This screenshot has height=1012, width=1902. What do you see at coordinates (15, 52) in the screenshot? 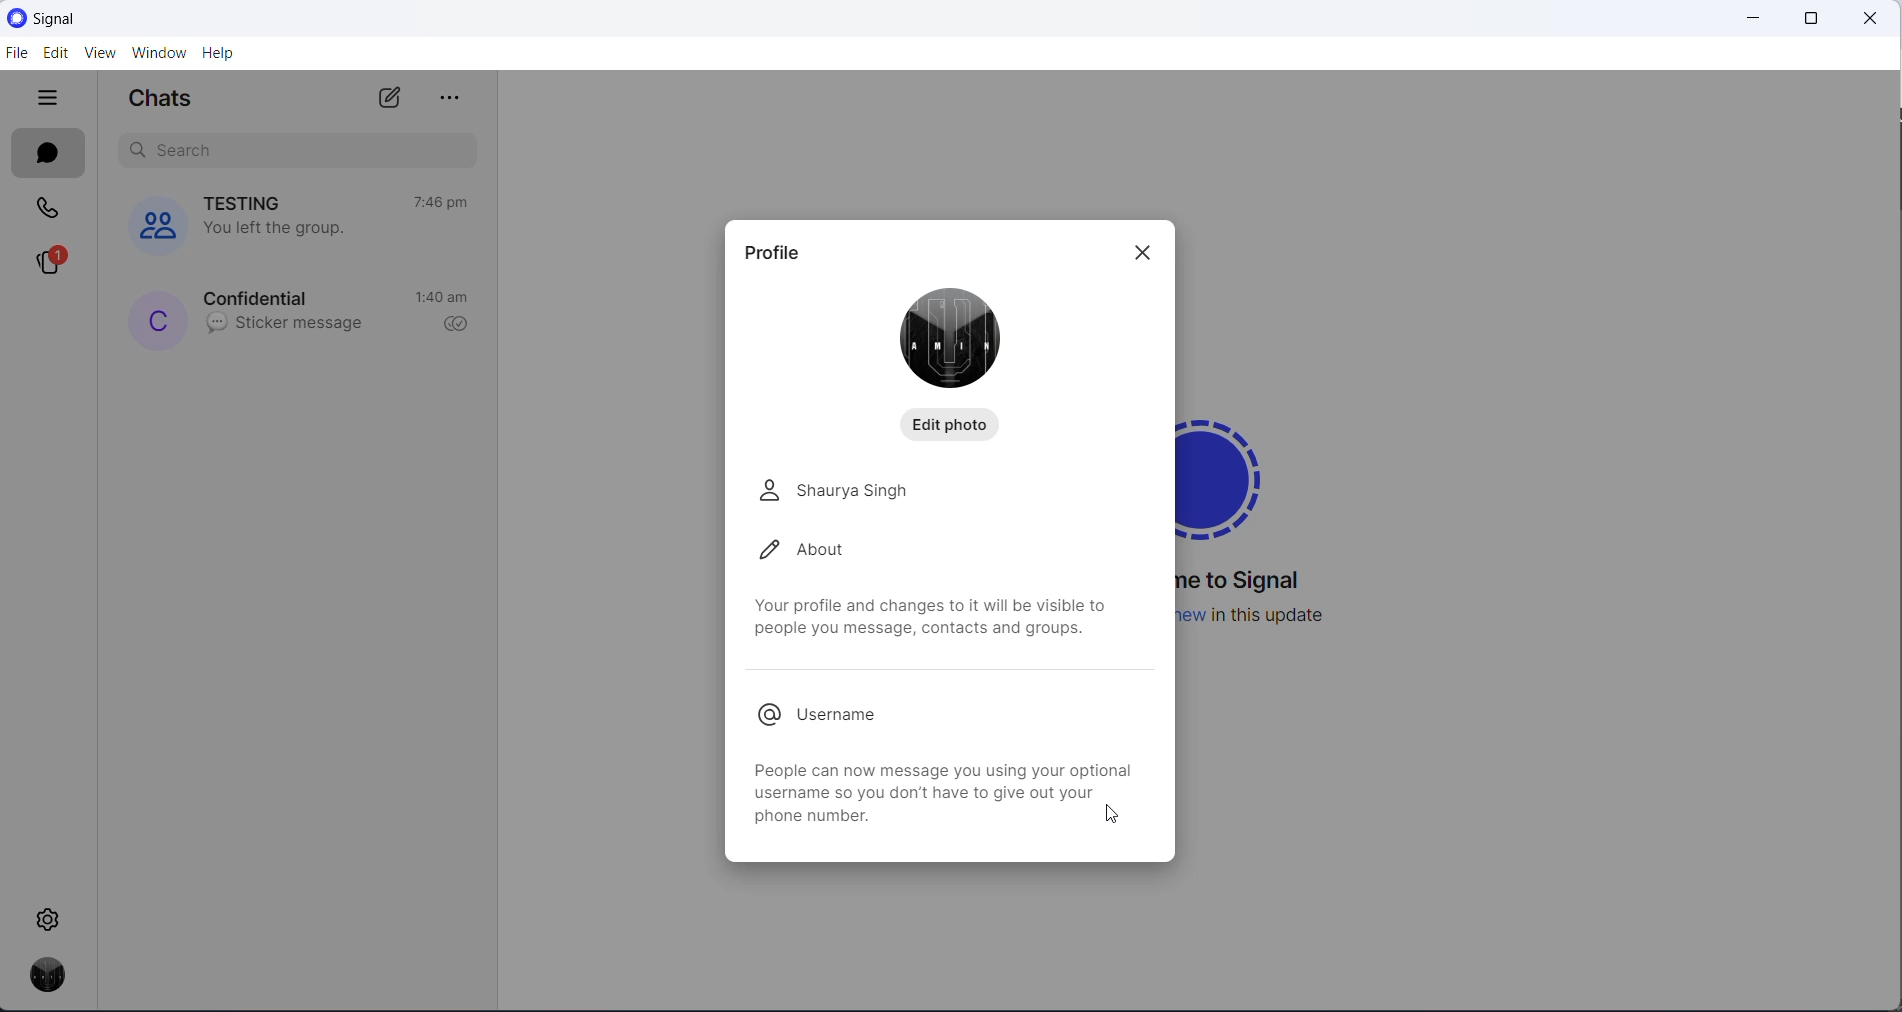
I see `FILE` at bounding box center [15, 52].